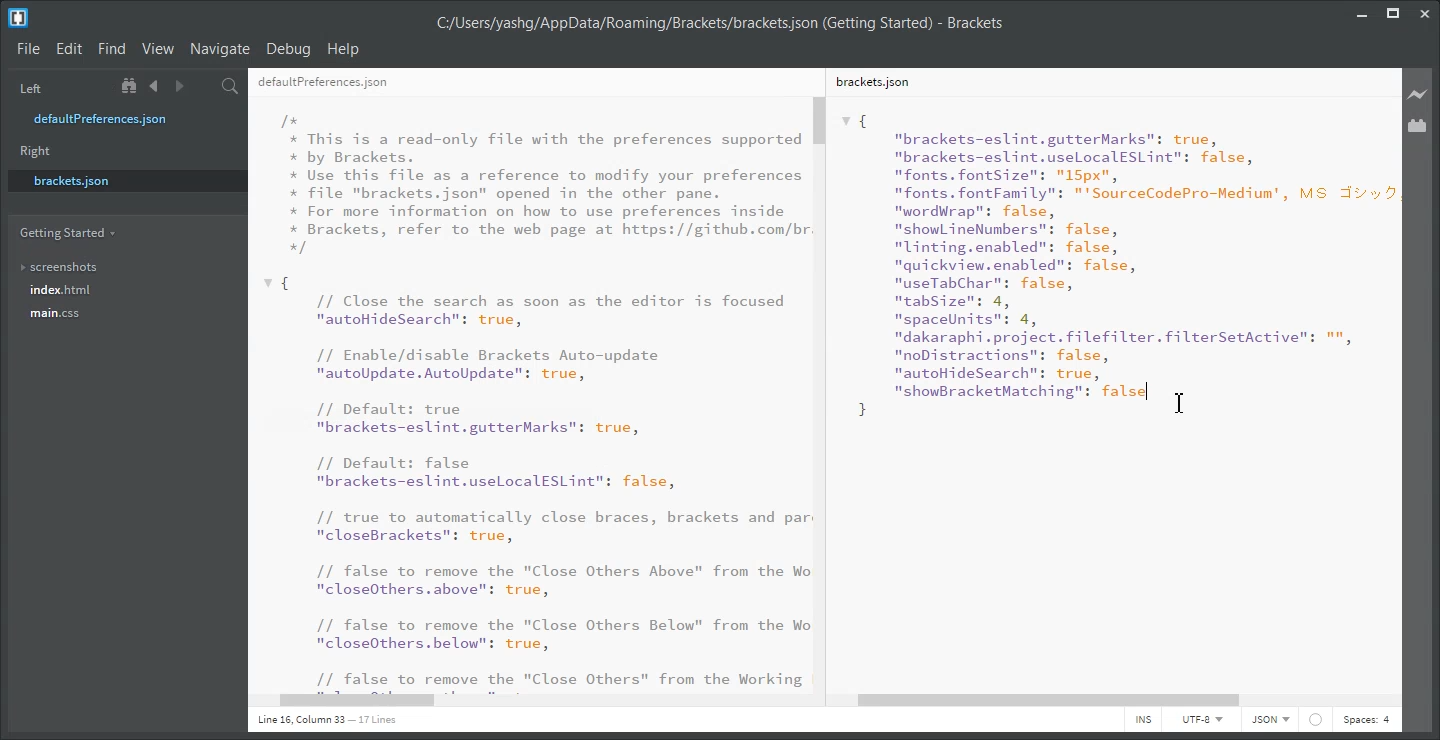 The height and width of the screenshot is (740, 1440). What do you see at coordinates (36, 151) in the screenshot?
I see `Right` at bounding box center [36, 151].